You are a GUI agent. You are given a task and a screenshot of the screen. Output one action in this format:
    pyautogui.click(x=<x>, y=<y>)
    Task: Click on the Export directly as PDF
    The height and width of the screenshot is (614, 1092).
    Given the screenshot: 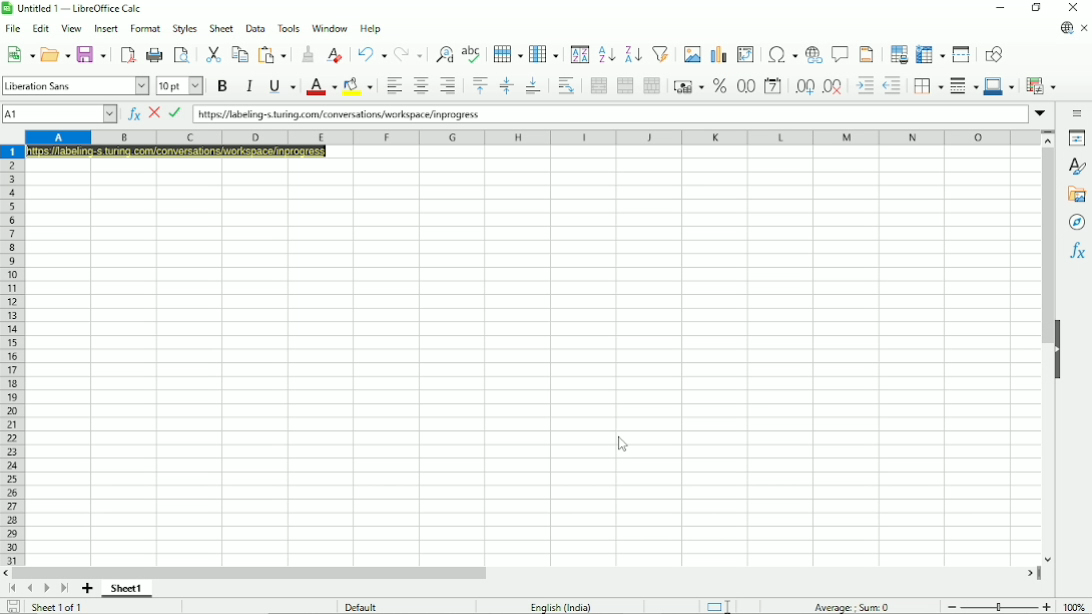 What is the action you would take?
    pyautogui.click(x=127, y=55)
    